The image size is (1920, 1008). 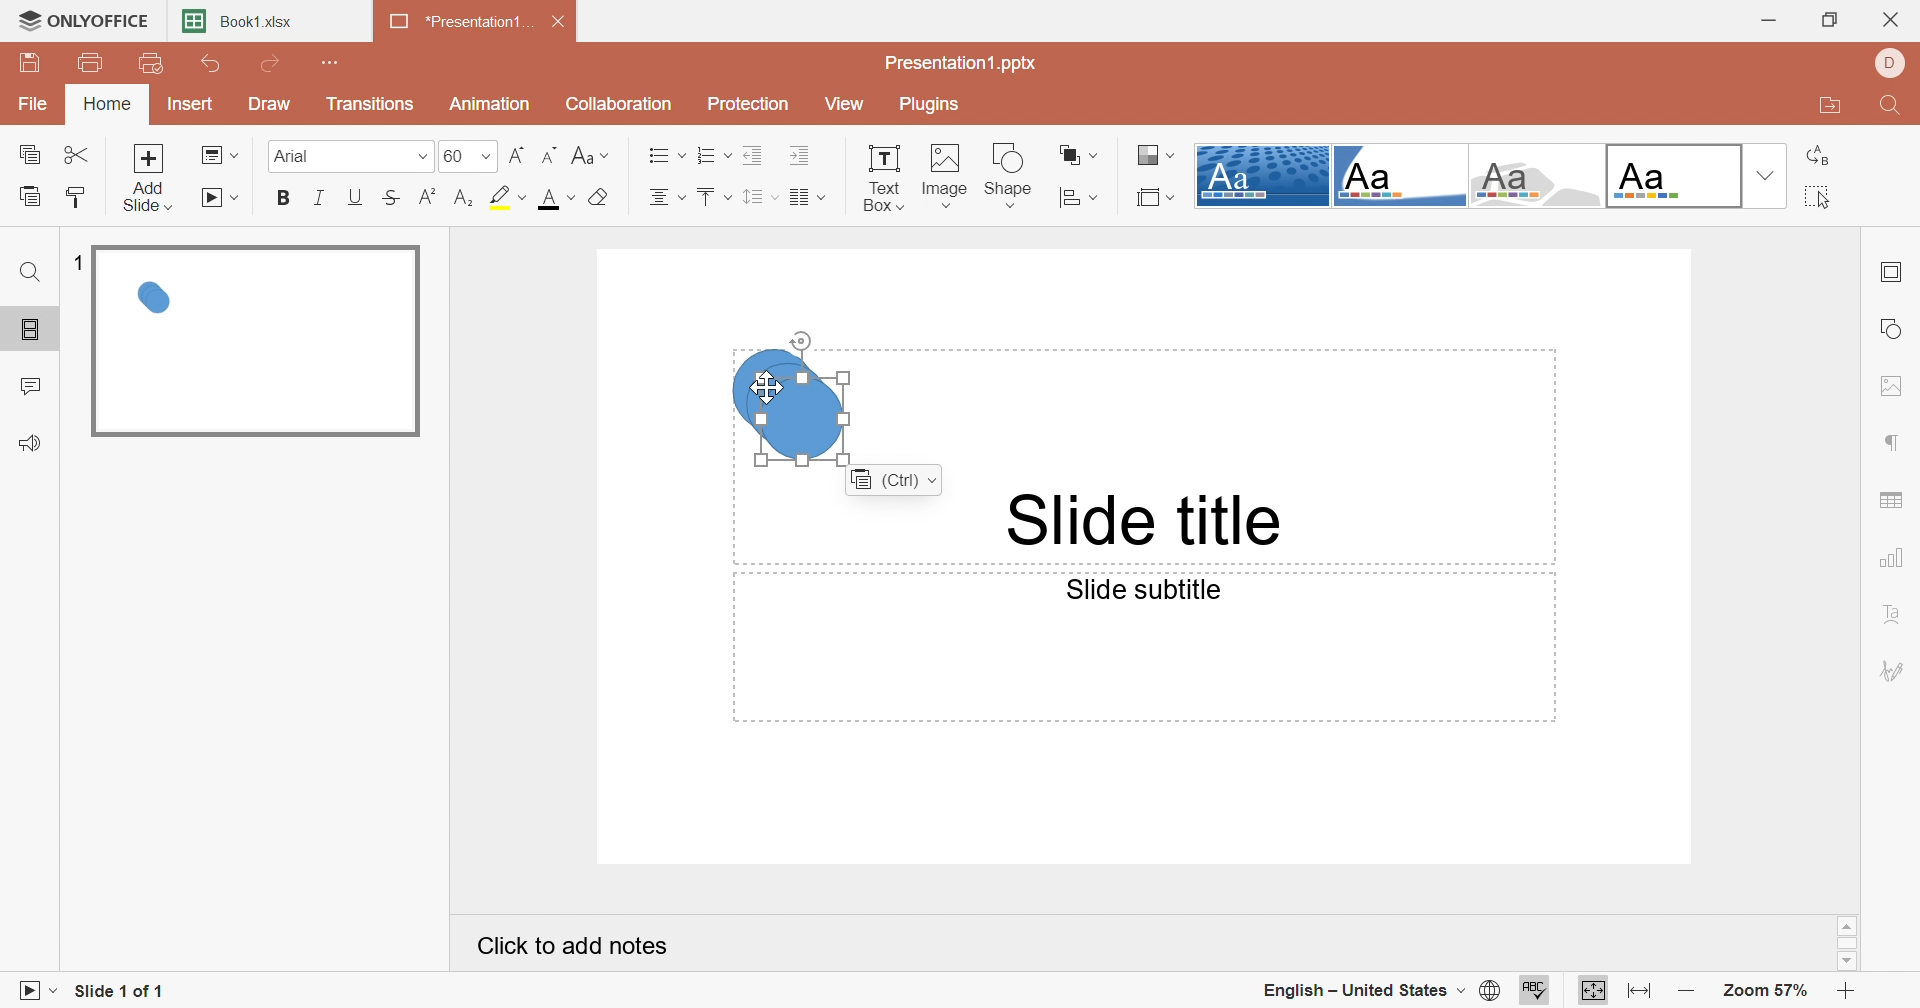 What do you see at coordinates (1897, 15) in the screenshot?
I see `Close` at bounding box center [1897, 15].